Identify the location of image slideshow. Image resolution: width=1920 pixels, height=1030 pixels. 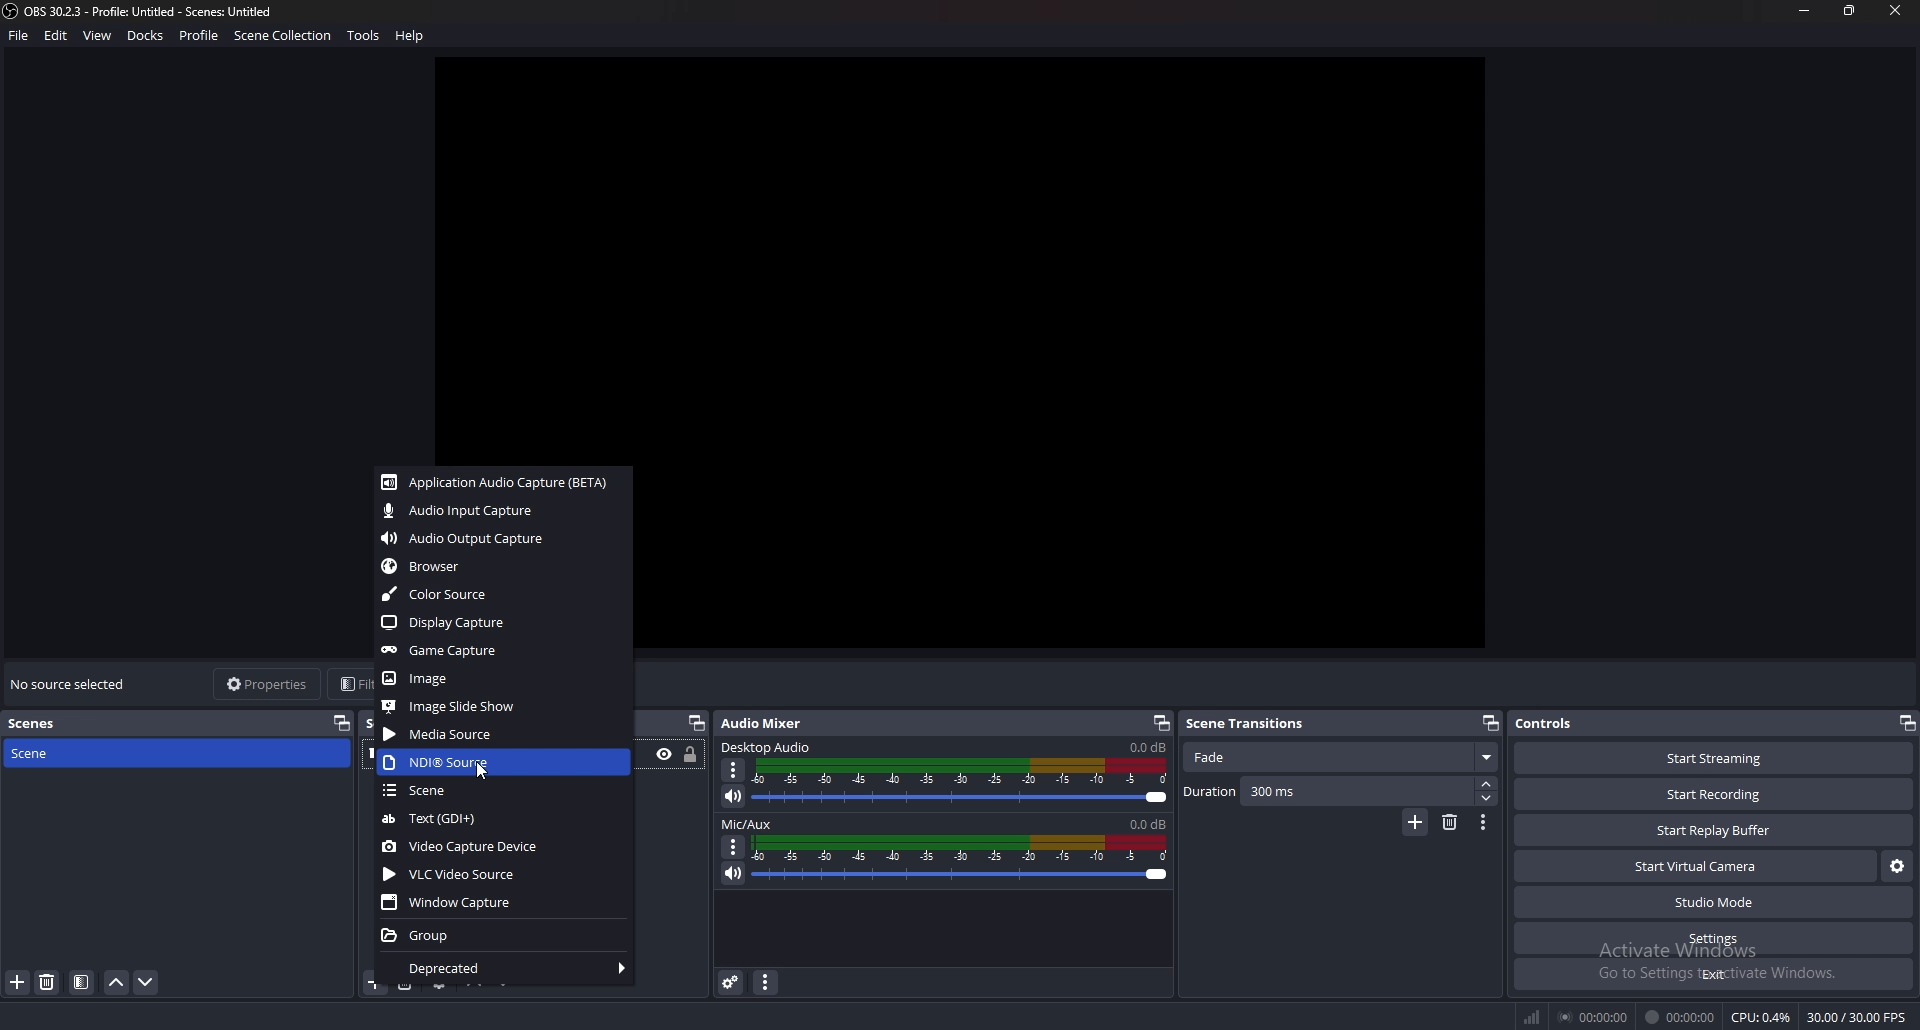
(500, 706).